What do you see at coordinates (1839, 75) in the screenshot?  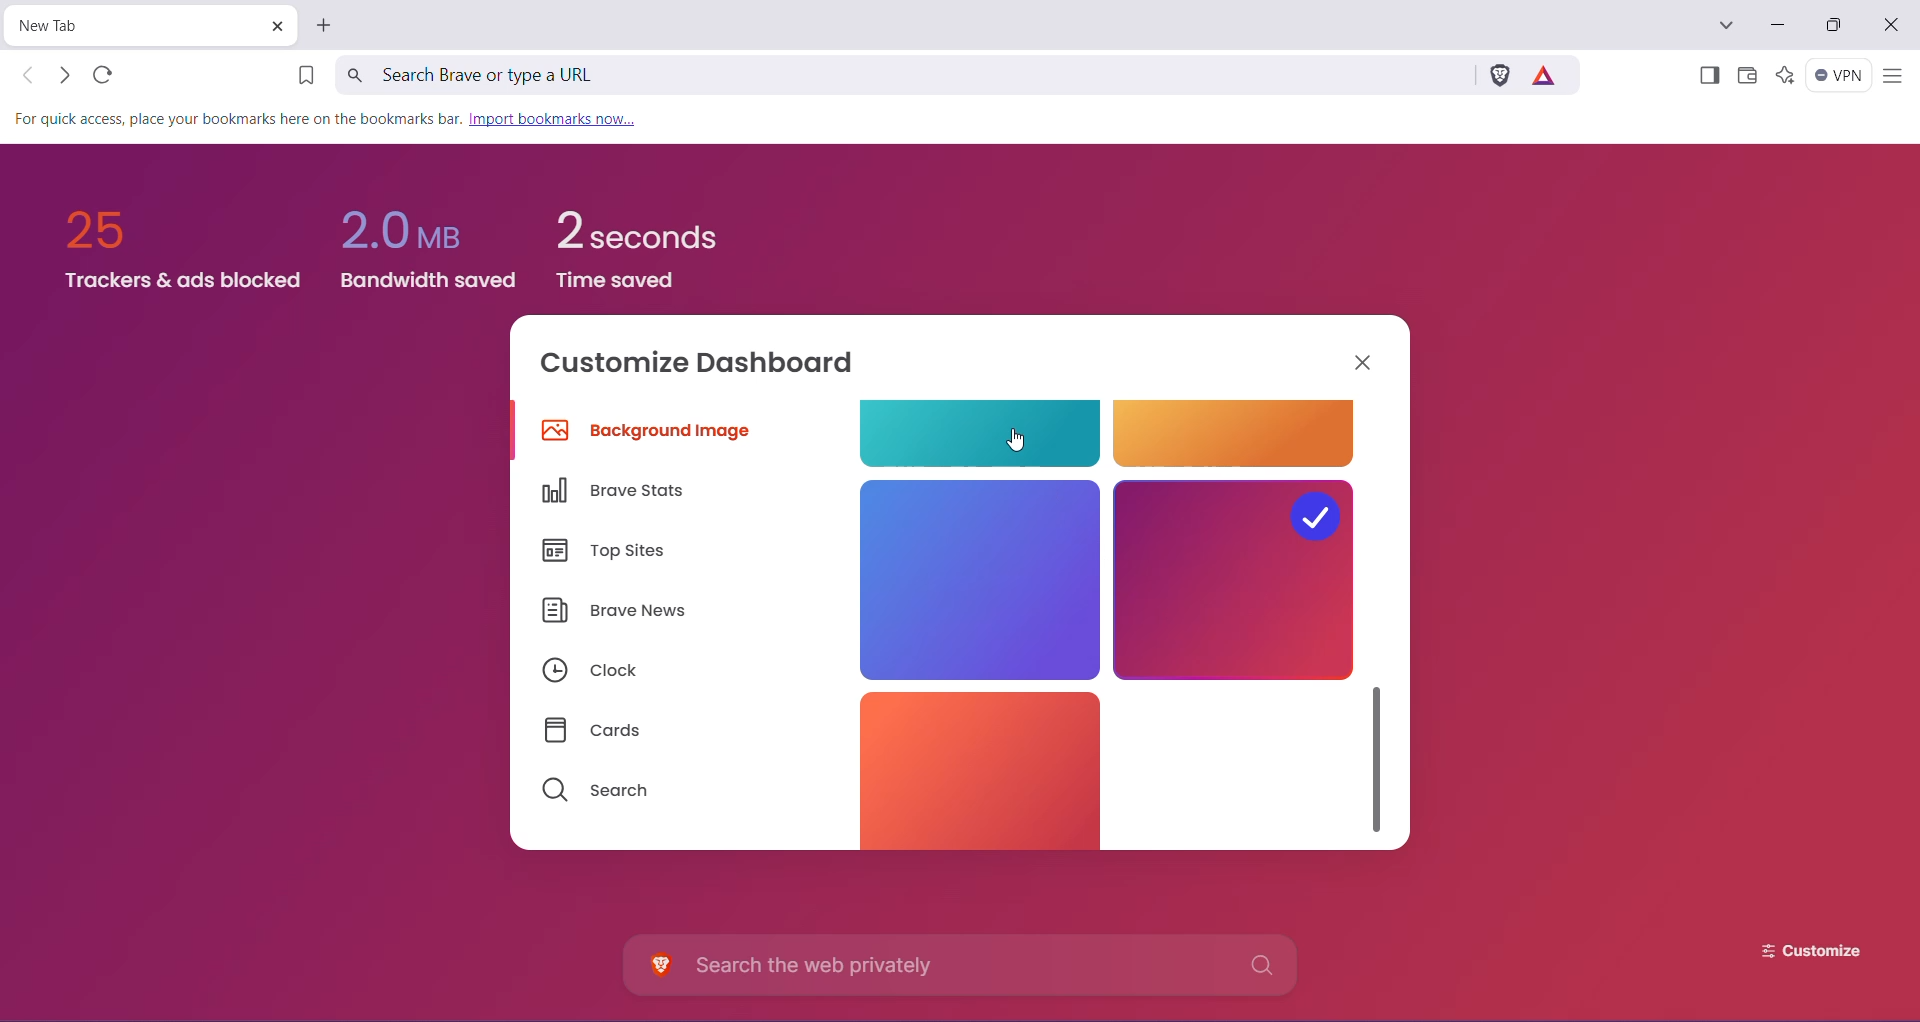 I see `Brave Firewall + VPN` at bounding box center [1839, 75].